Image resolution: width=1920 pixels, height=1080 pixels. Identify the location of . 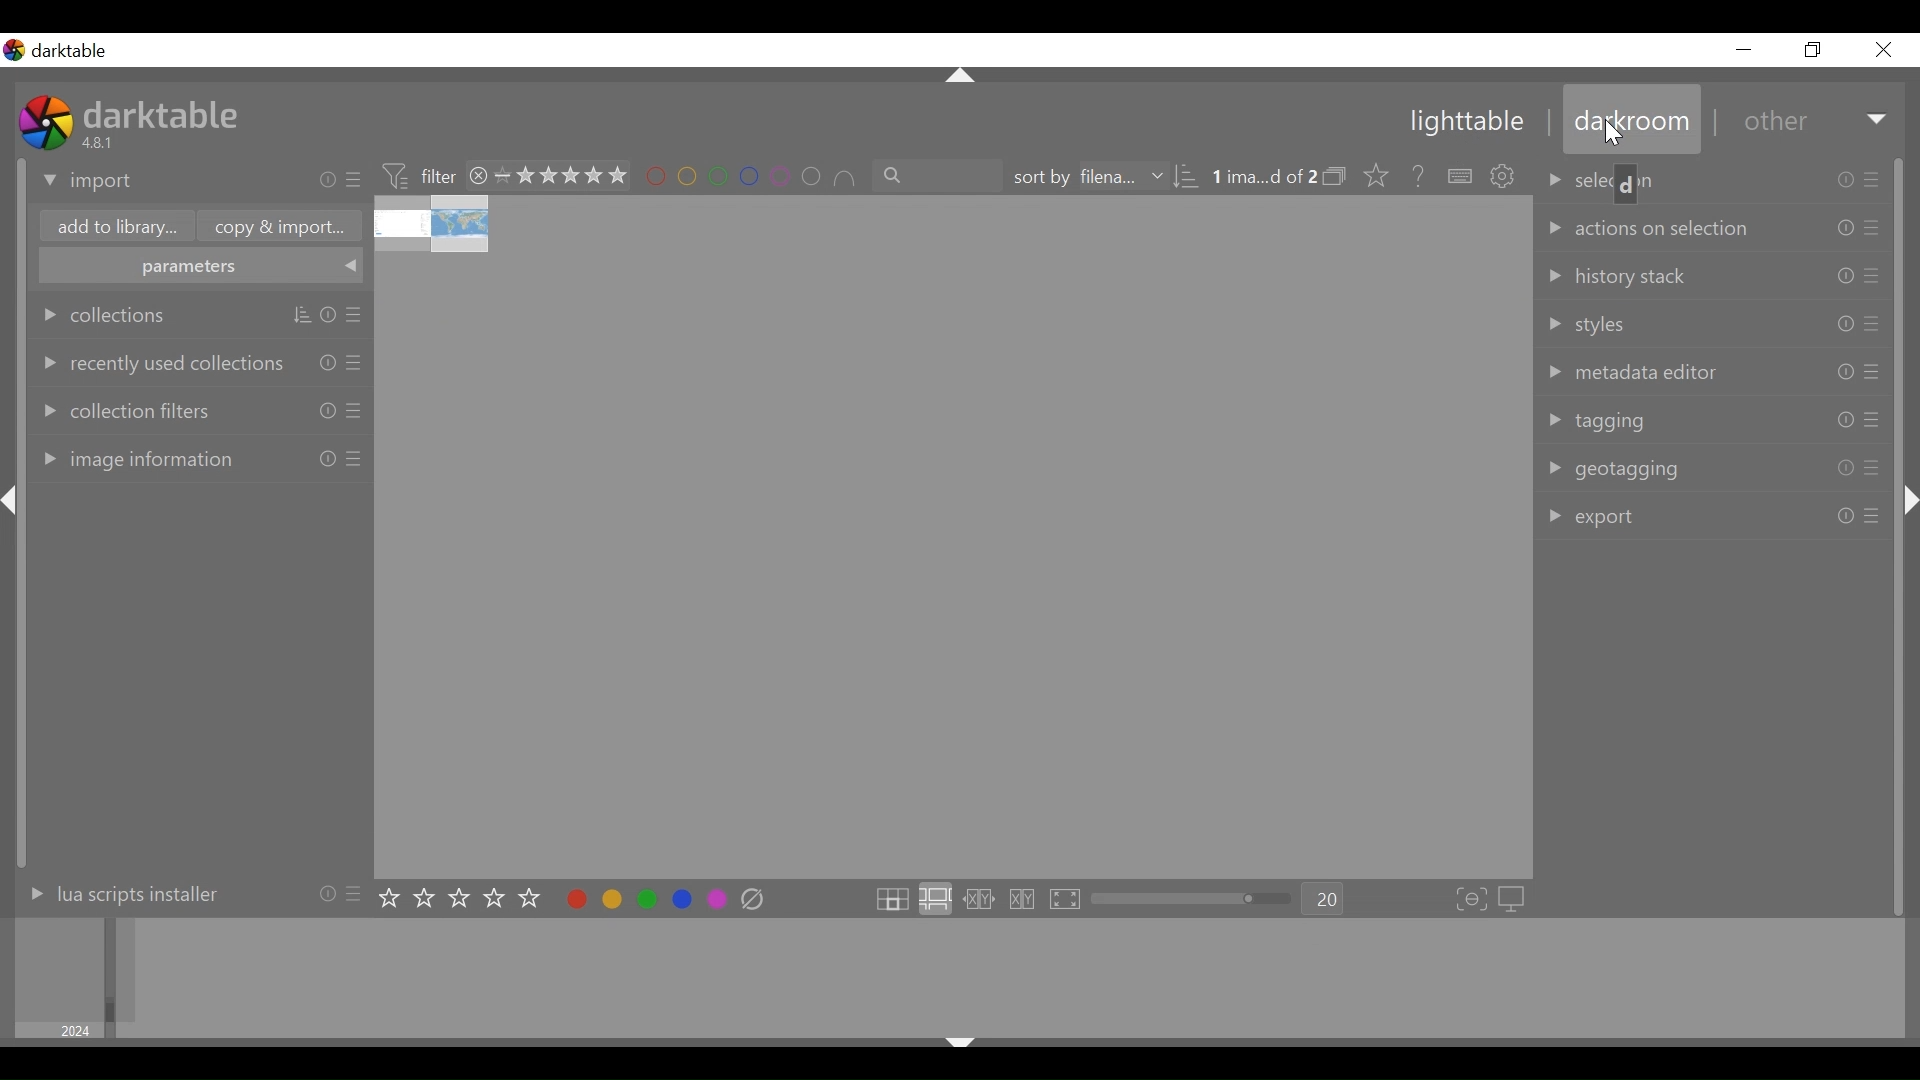
(1846, 420).